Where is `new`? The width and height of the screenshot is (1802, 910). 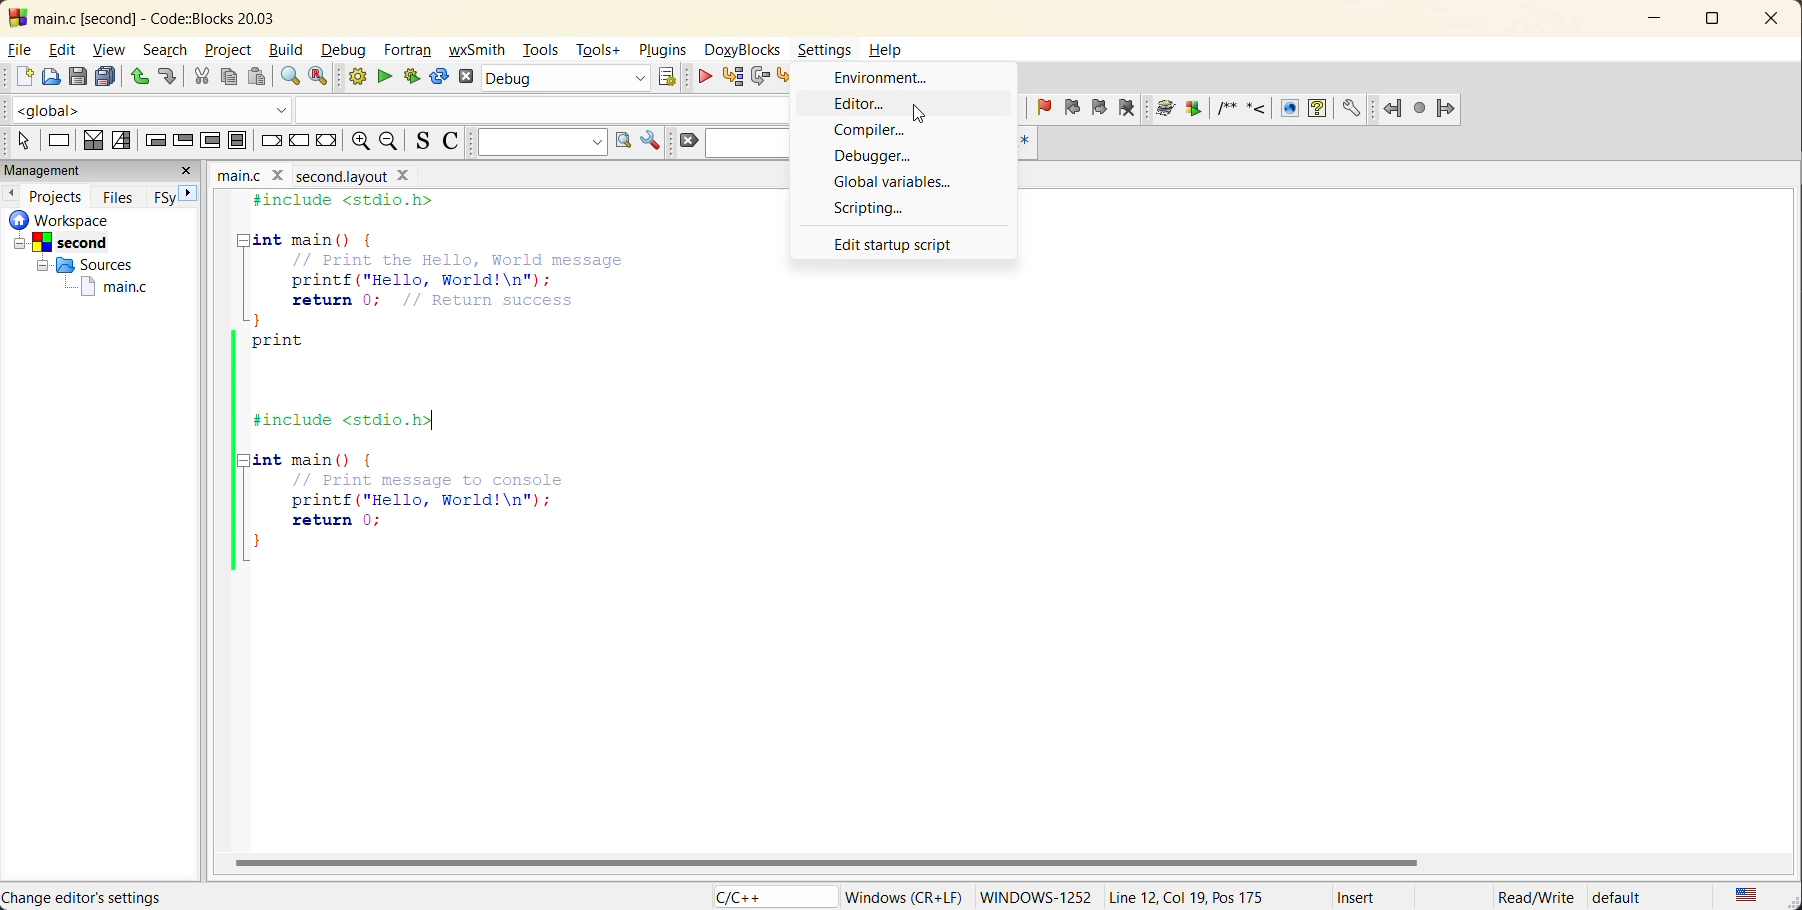
new is located at coordinates (18, 77).